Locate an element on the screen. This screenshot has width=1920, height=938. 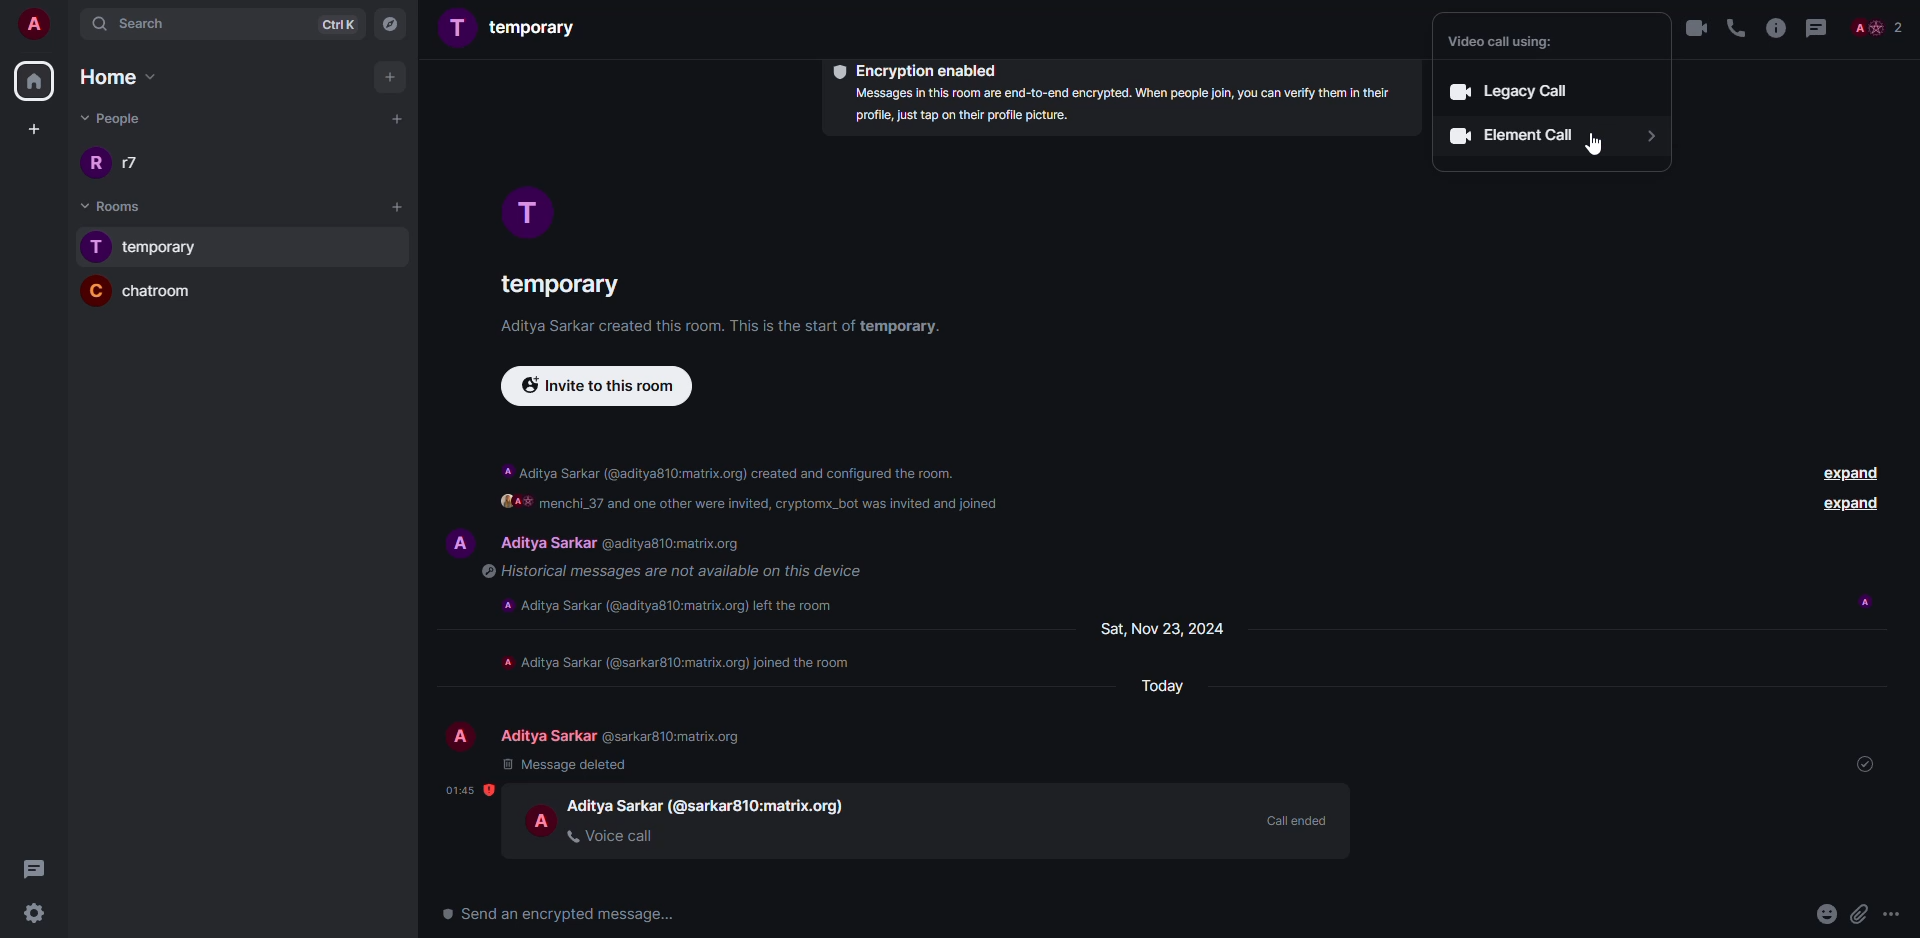
create space is located at coordinates (30, 129).